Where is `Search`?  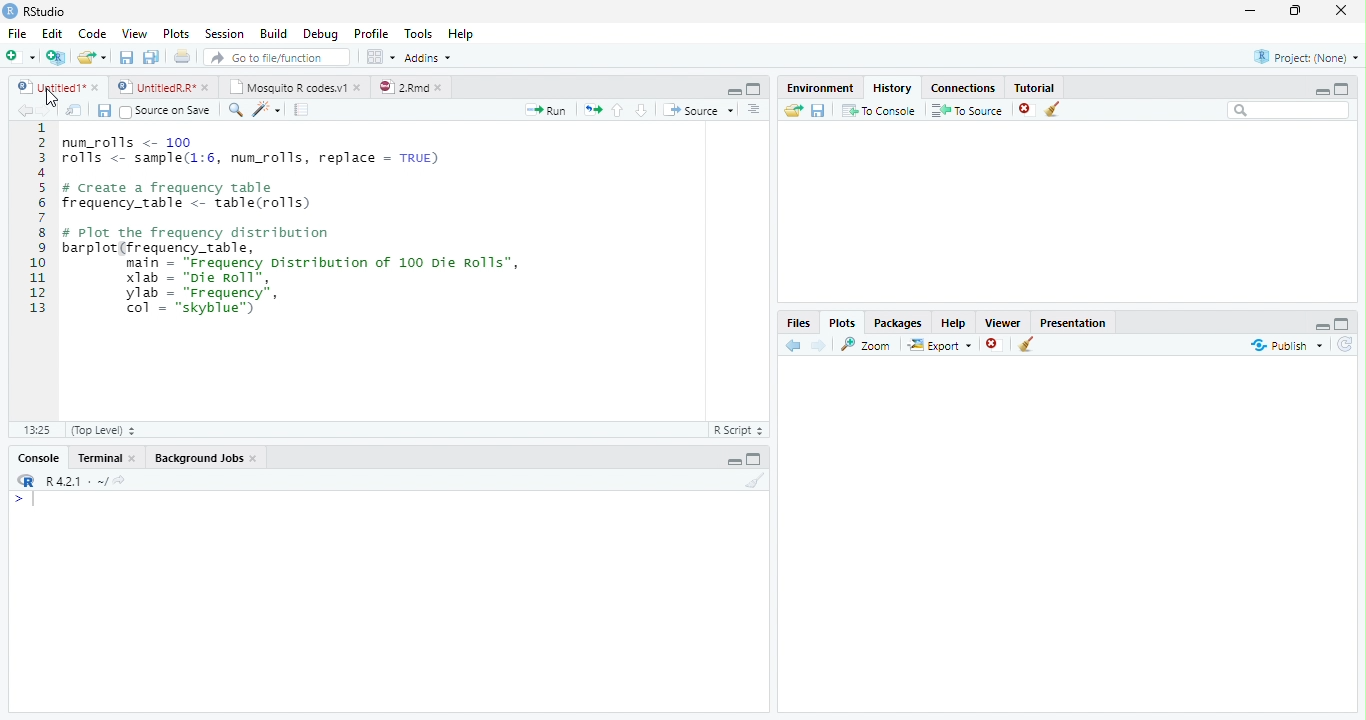
Search is located at coordinates (1287, 110).